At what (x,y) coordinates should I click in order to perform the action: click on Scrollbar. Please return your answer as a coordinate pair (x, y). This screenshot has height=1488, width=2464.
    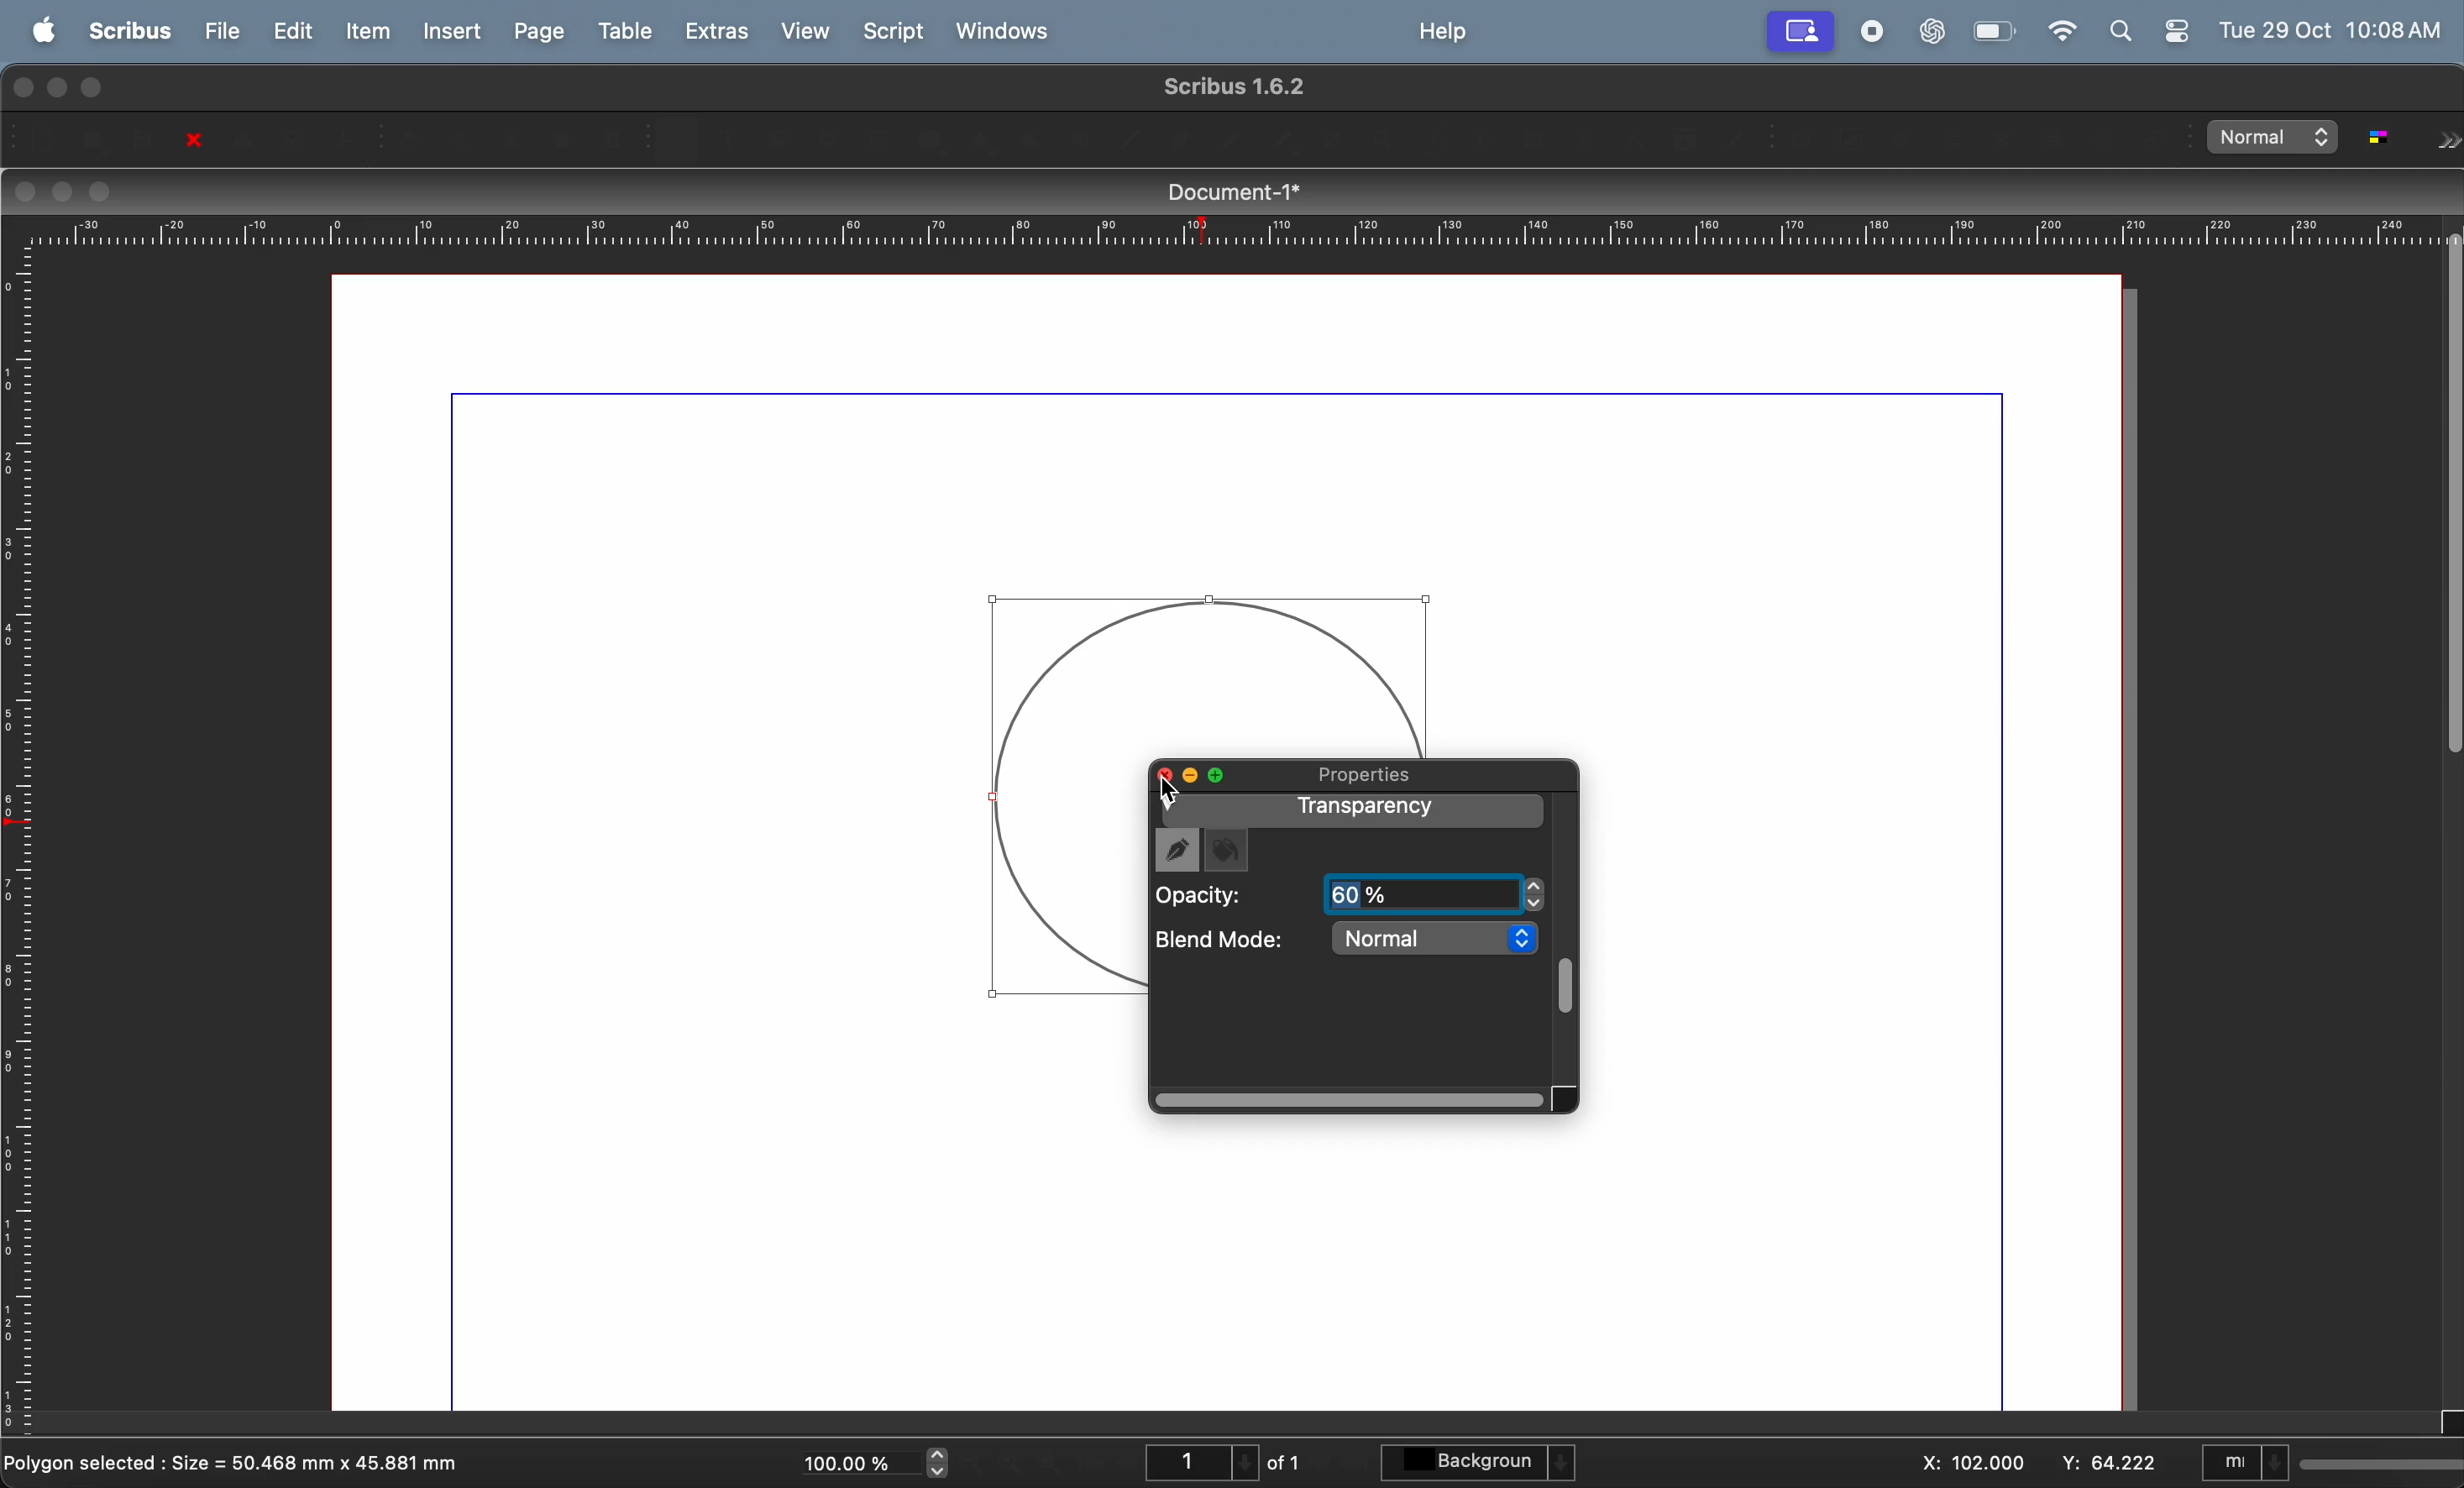
    Looking at the image, I should click on (1564, 980).